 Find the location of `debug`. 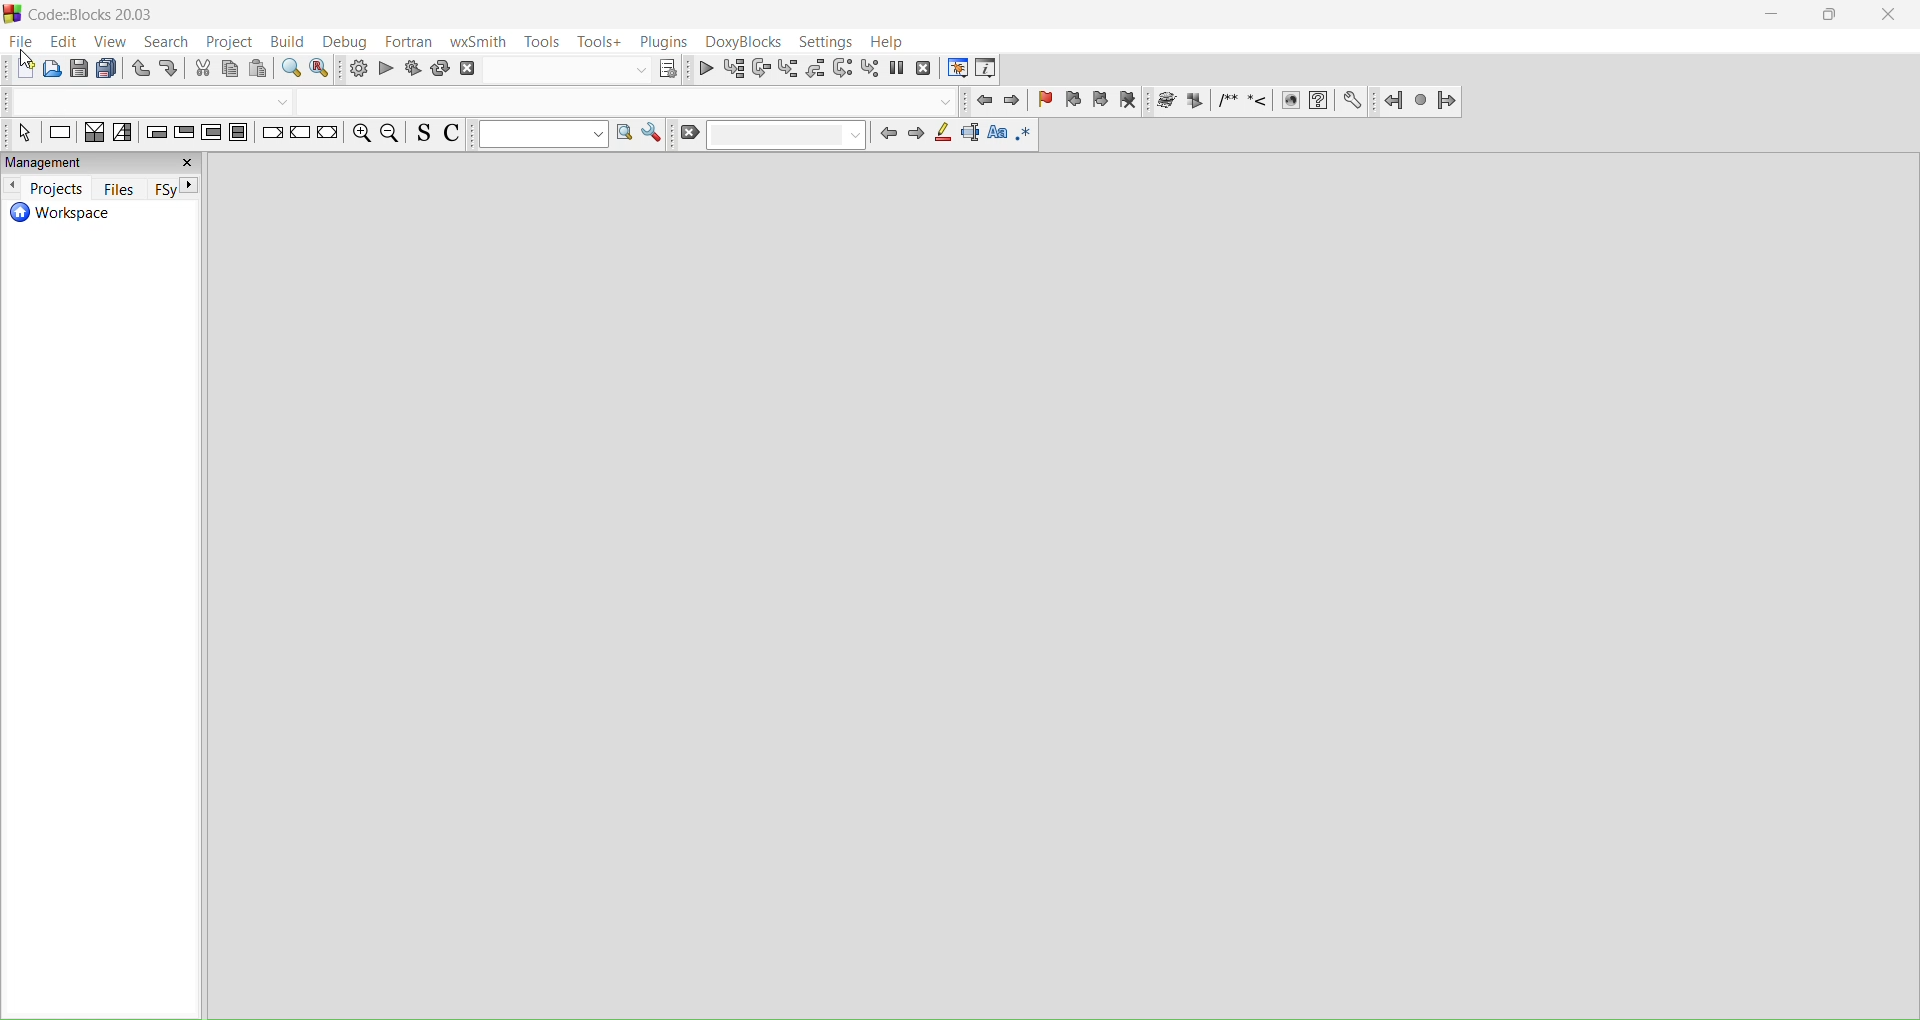

debug is located at coordinates (350, 42).